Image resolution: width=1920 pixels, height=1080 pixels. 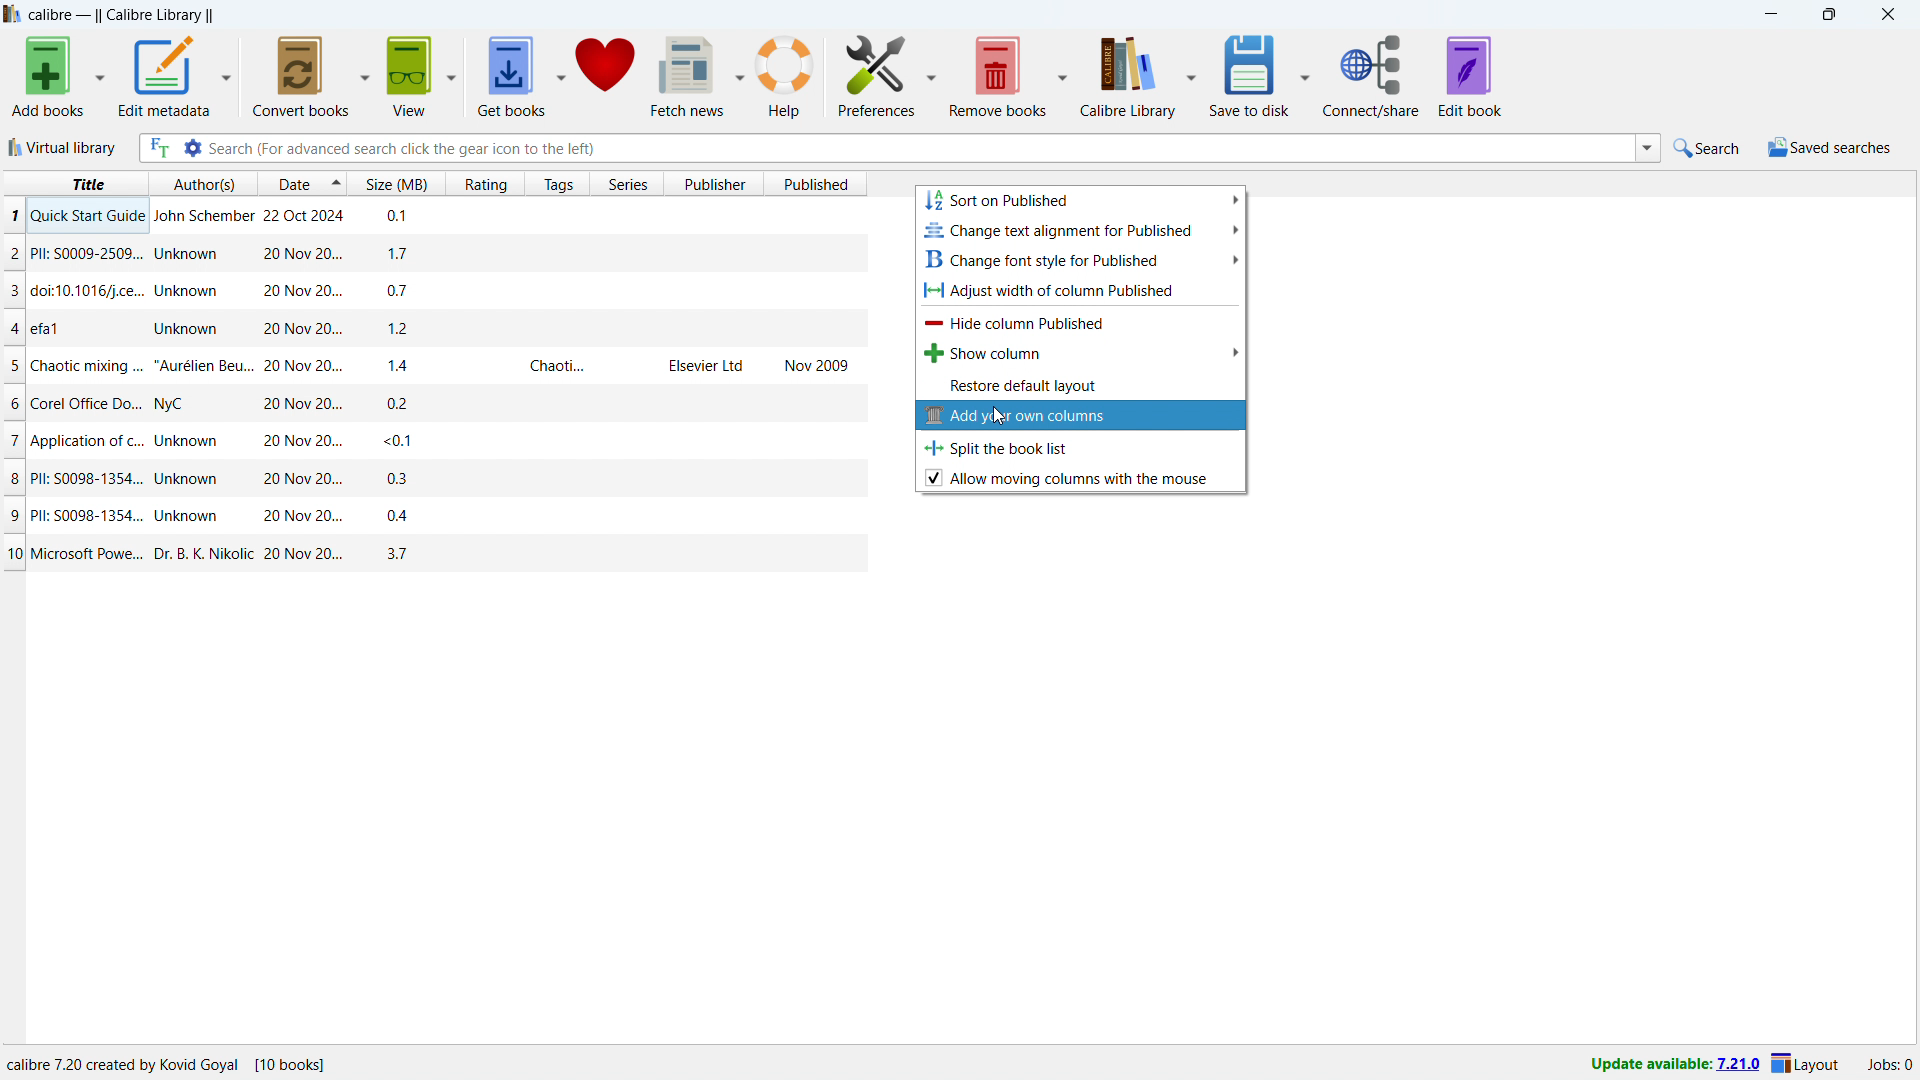 I want to click on fetch news, so click(x=686, y=77).